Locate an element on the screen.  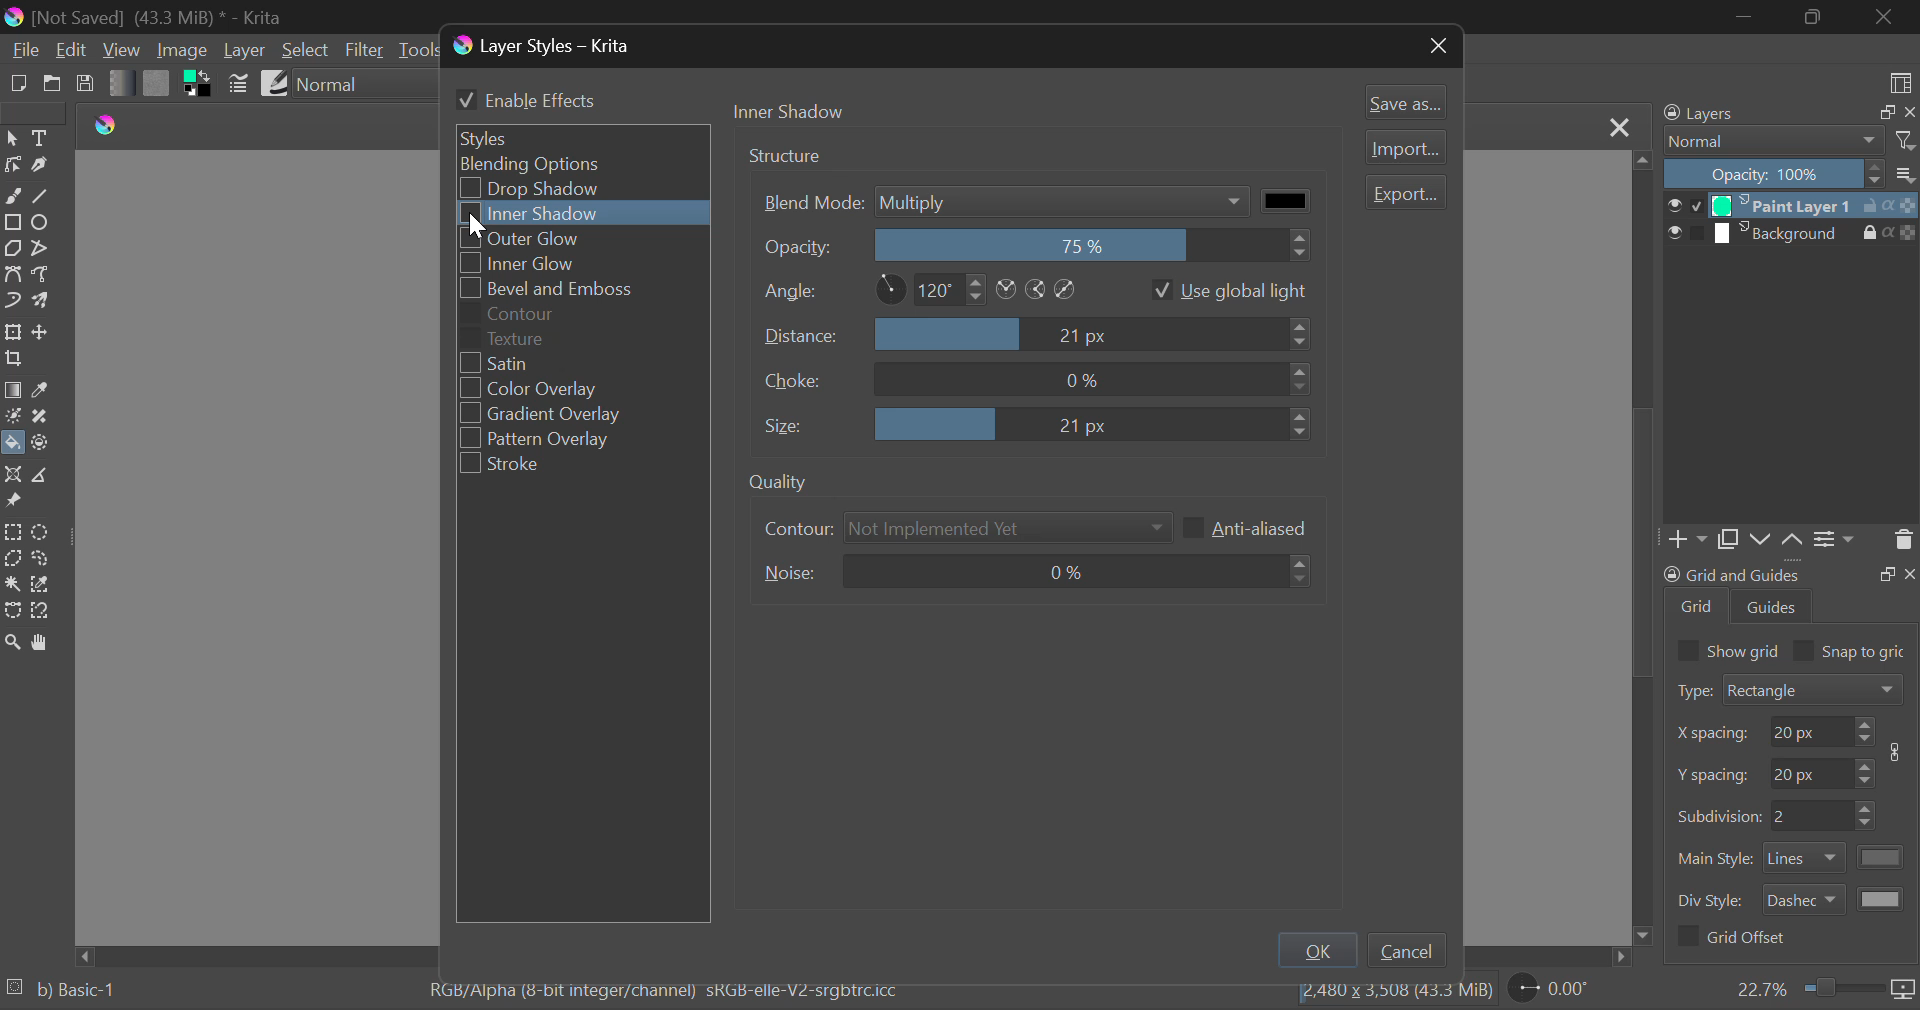
logo is located at coordinates (105, 128).